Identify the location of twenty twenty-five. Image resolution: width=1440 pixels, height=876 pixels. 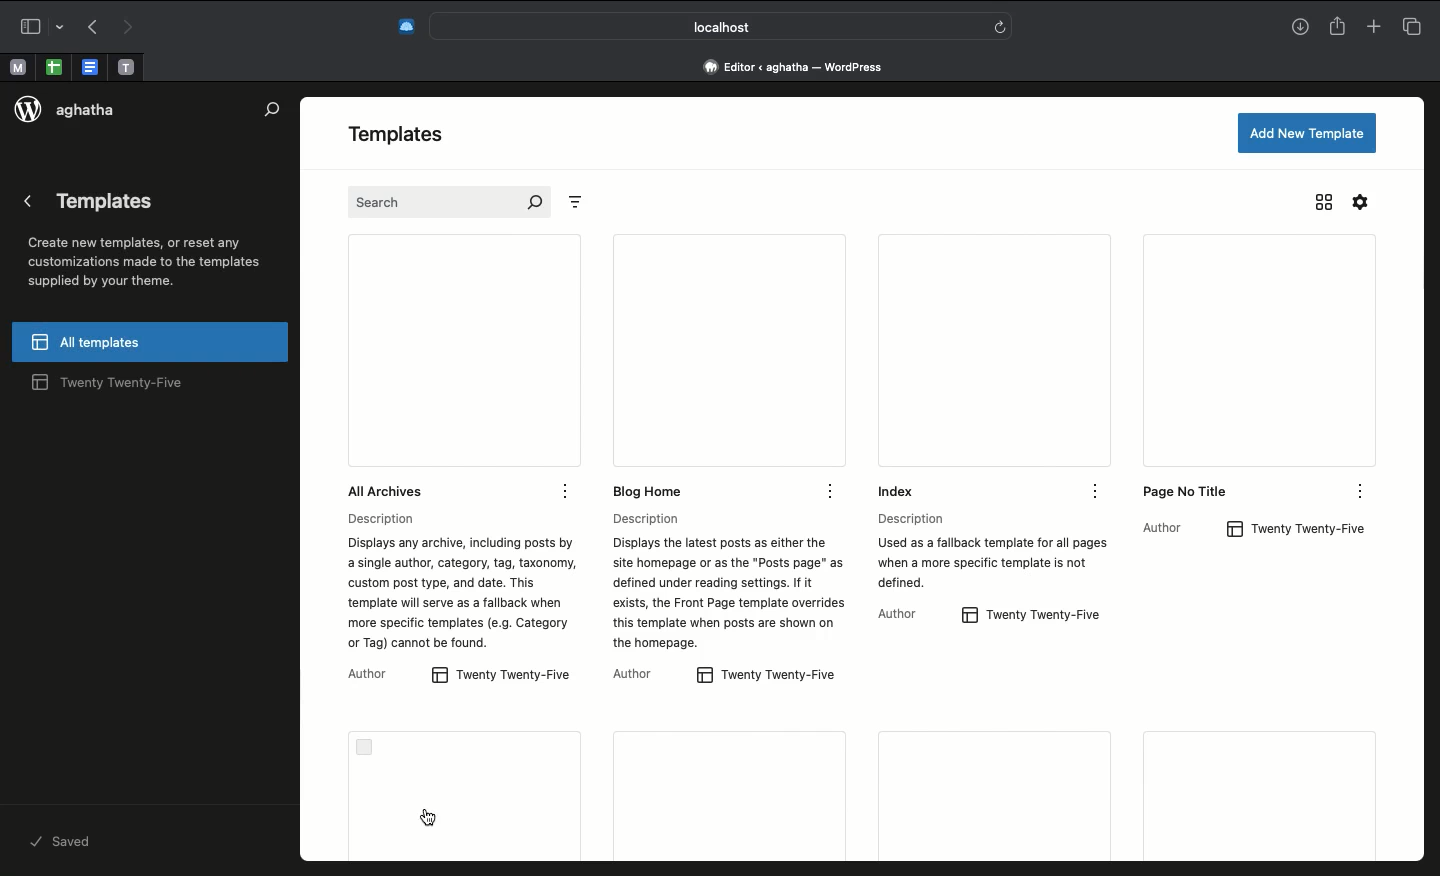
(113, 384).